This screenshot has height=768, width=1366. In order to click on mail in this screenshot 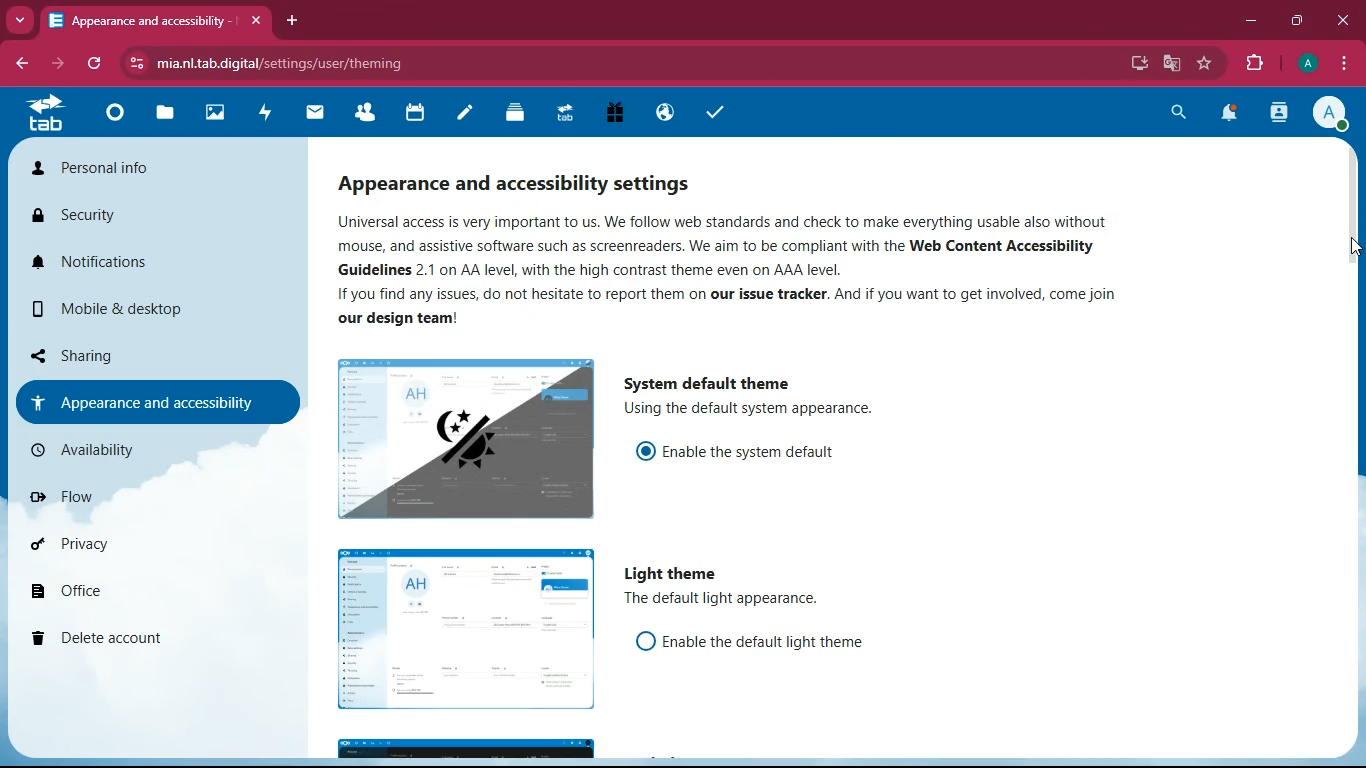, I will do `click(316, 112)`.